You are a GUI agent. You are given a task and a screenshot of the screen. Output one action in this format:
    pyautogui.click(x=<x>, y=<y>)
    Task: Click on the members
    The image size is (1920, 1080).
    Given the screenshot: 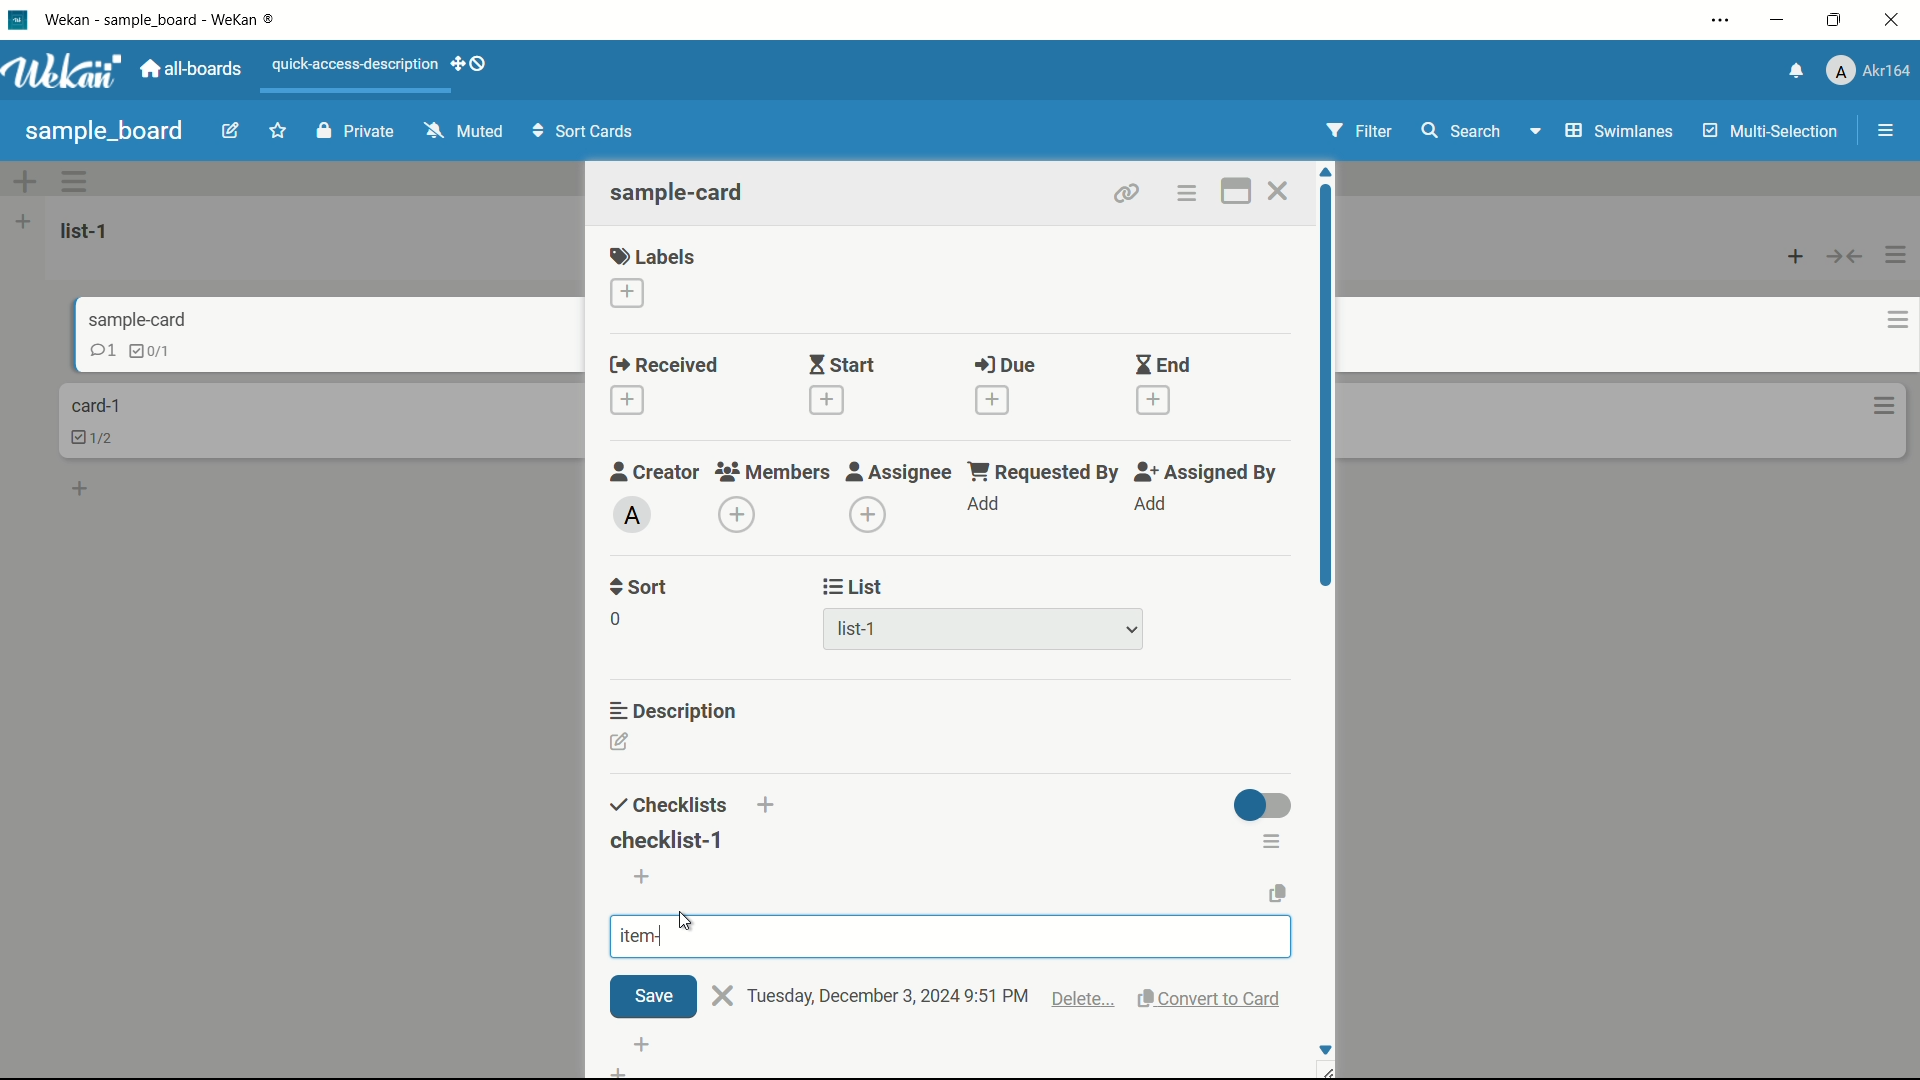 What is the action you would take?
    pyautogui.click(x=770, y=472)
    